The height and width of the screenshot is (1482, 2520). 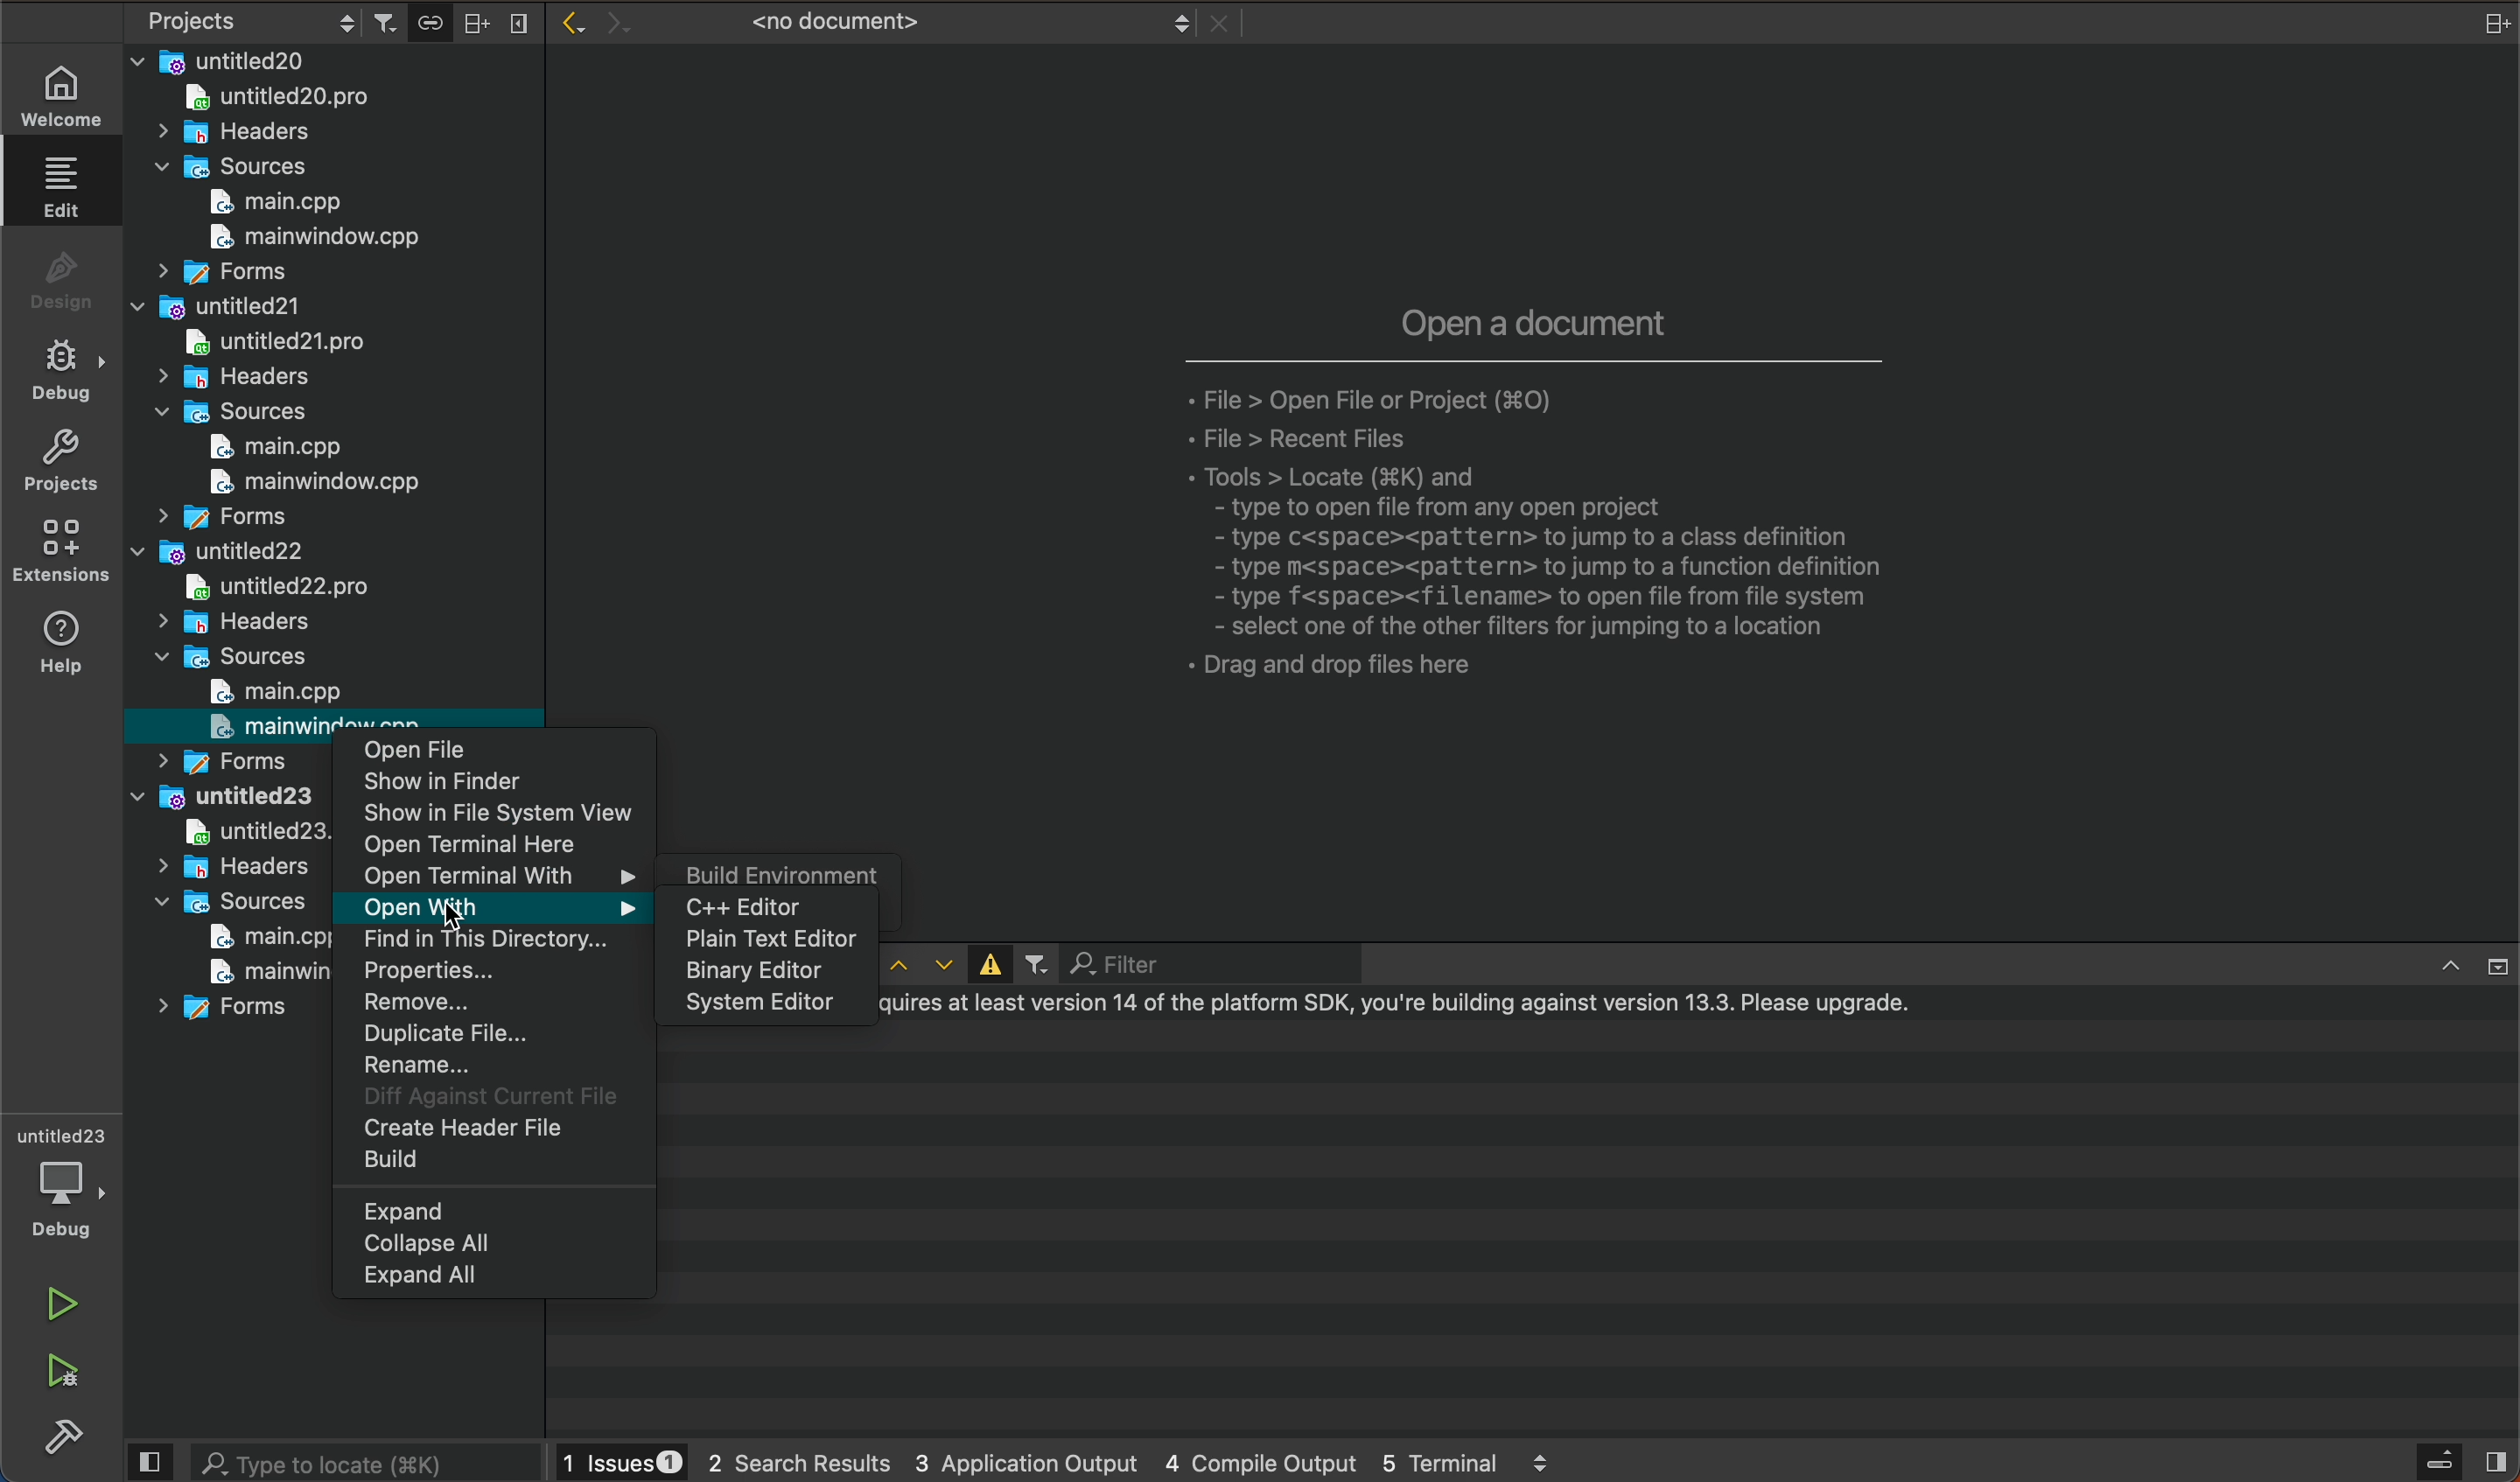 What do you see at coordinates (760, 905) in the screenshot?
I see `editor` at bounding box center [760, 905].